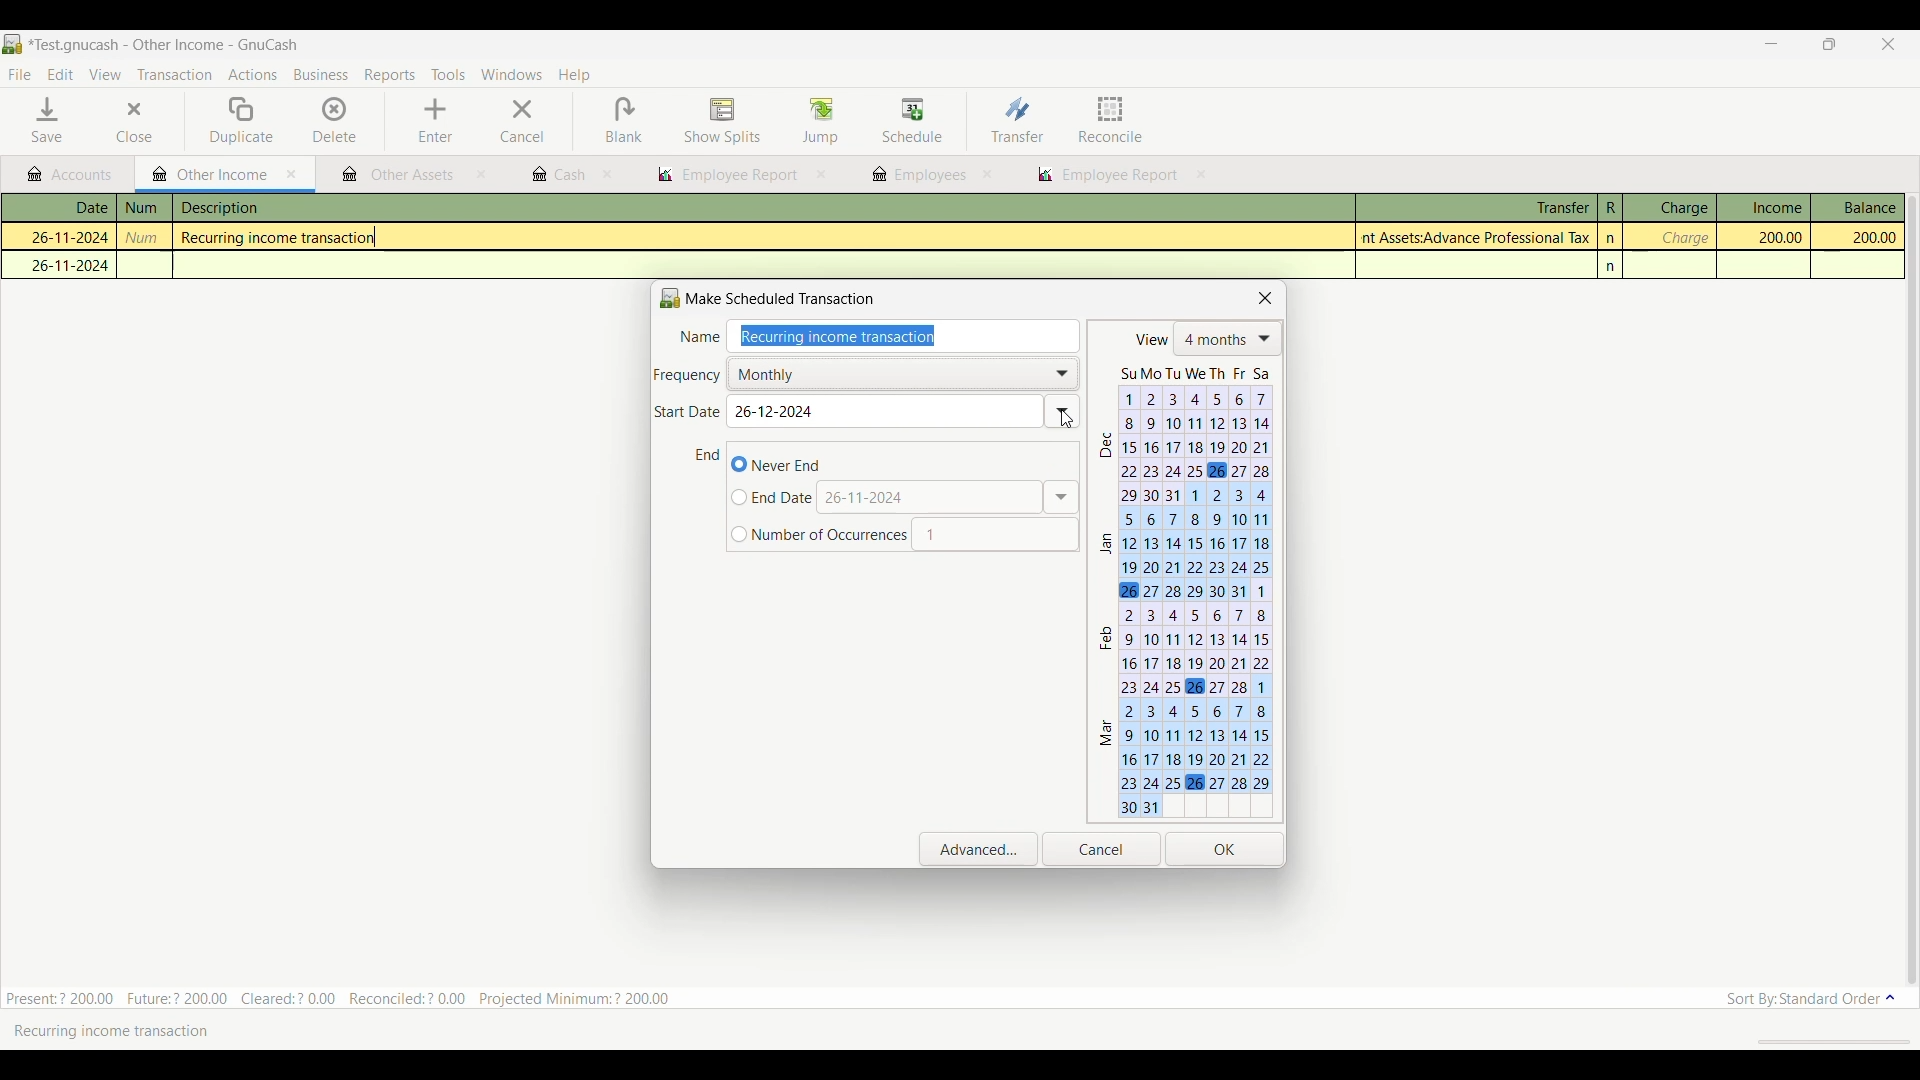  Describe the element at coordinates (1858, 238) in the screenshot. I see `200.00` at that location.